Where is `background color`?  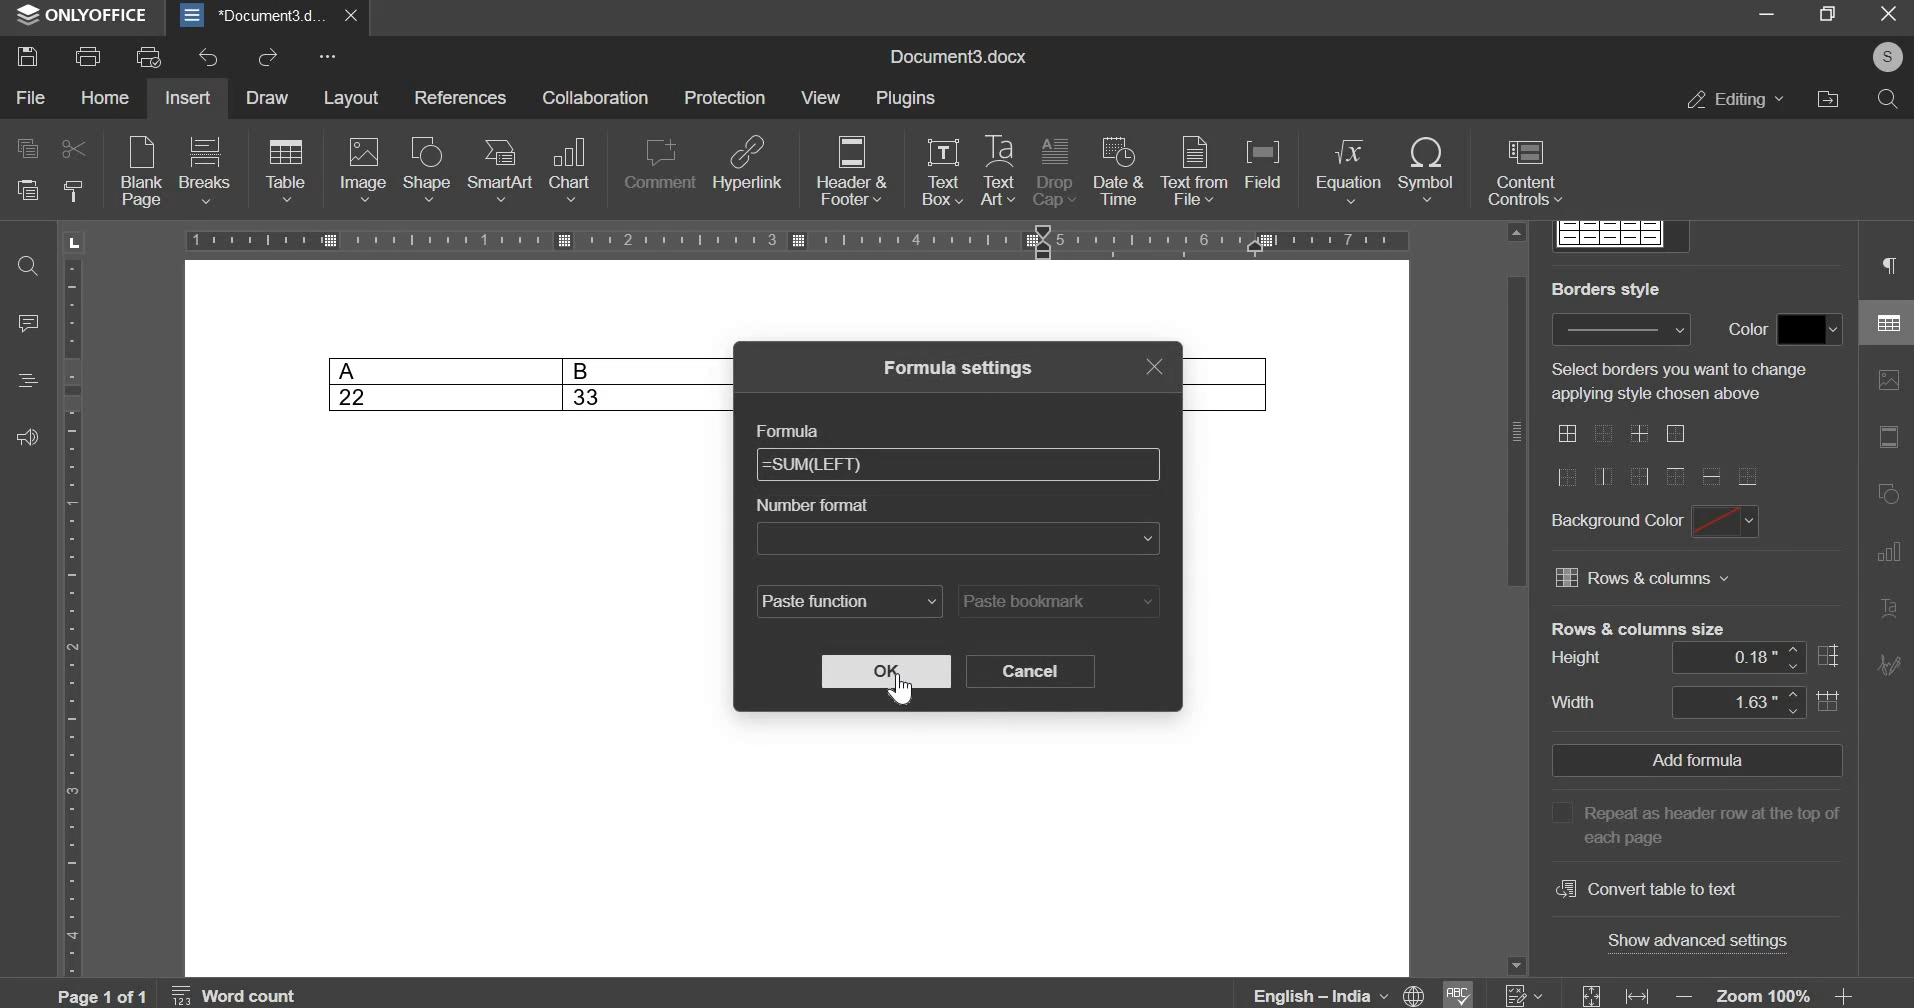
background color is located at coordinates (1615, 523).